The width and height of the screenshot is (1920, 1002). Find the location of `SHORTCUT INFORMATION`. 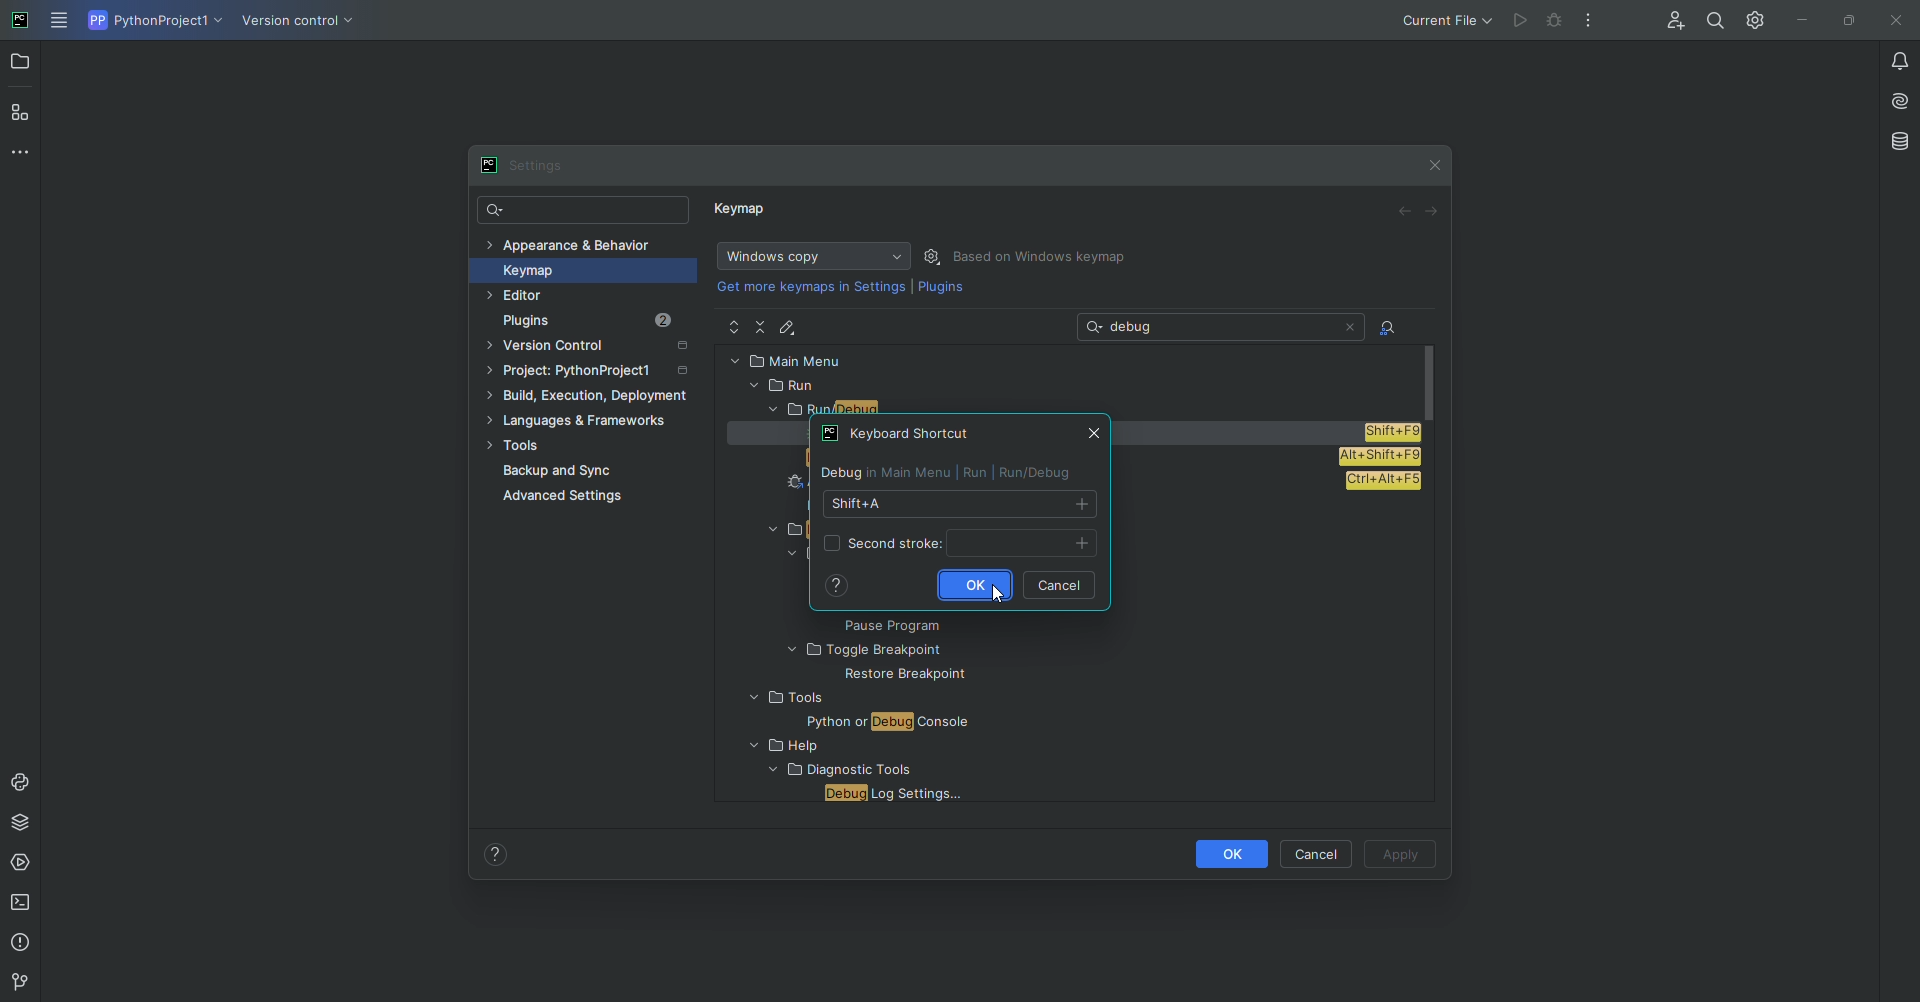

SHORTCUT INFORMATION is located at coordinates (955, 471).